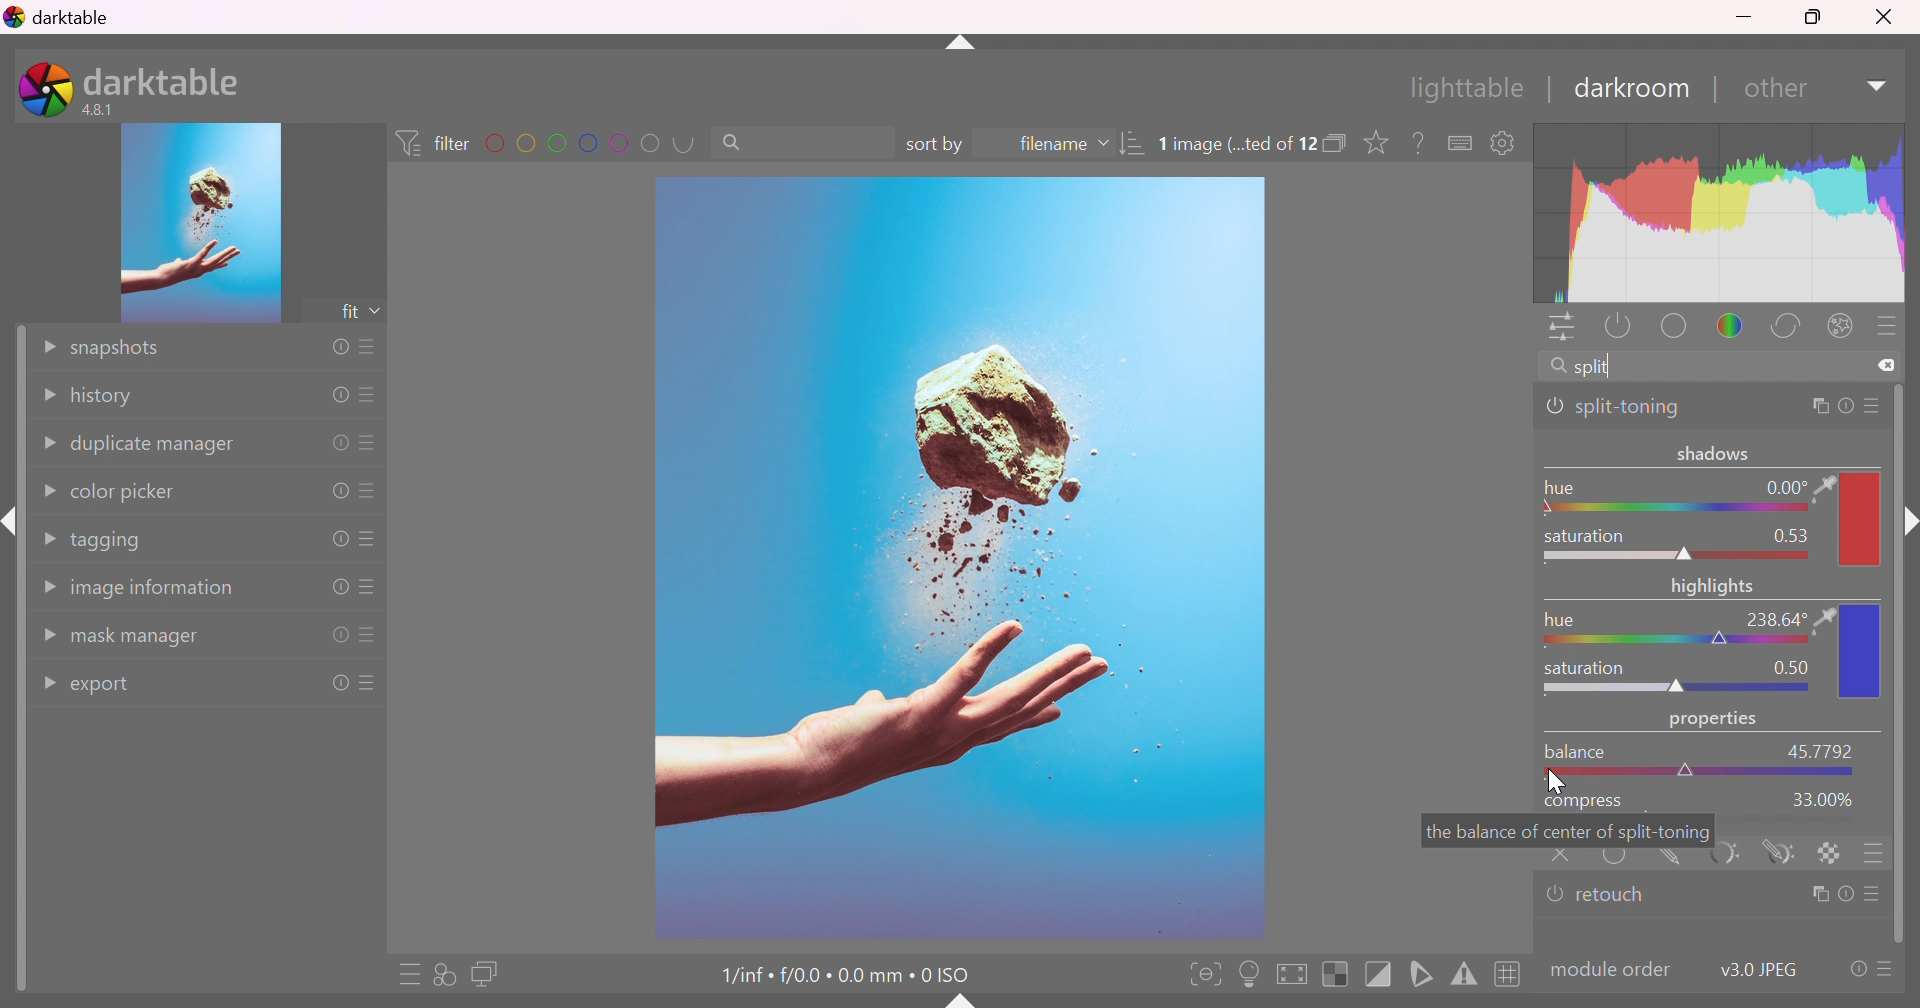  What do you see at coordinates (1683, 509) in the screenshot?
I see `Slider` at bounding box center [1683, 509].